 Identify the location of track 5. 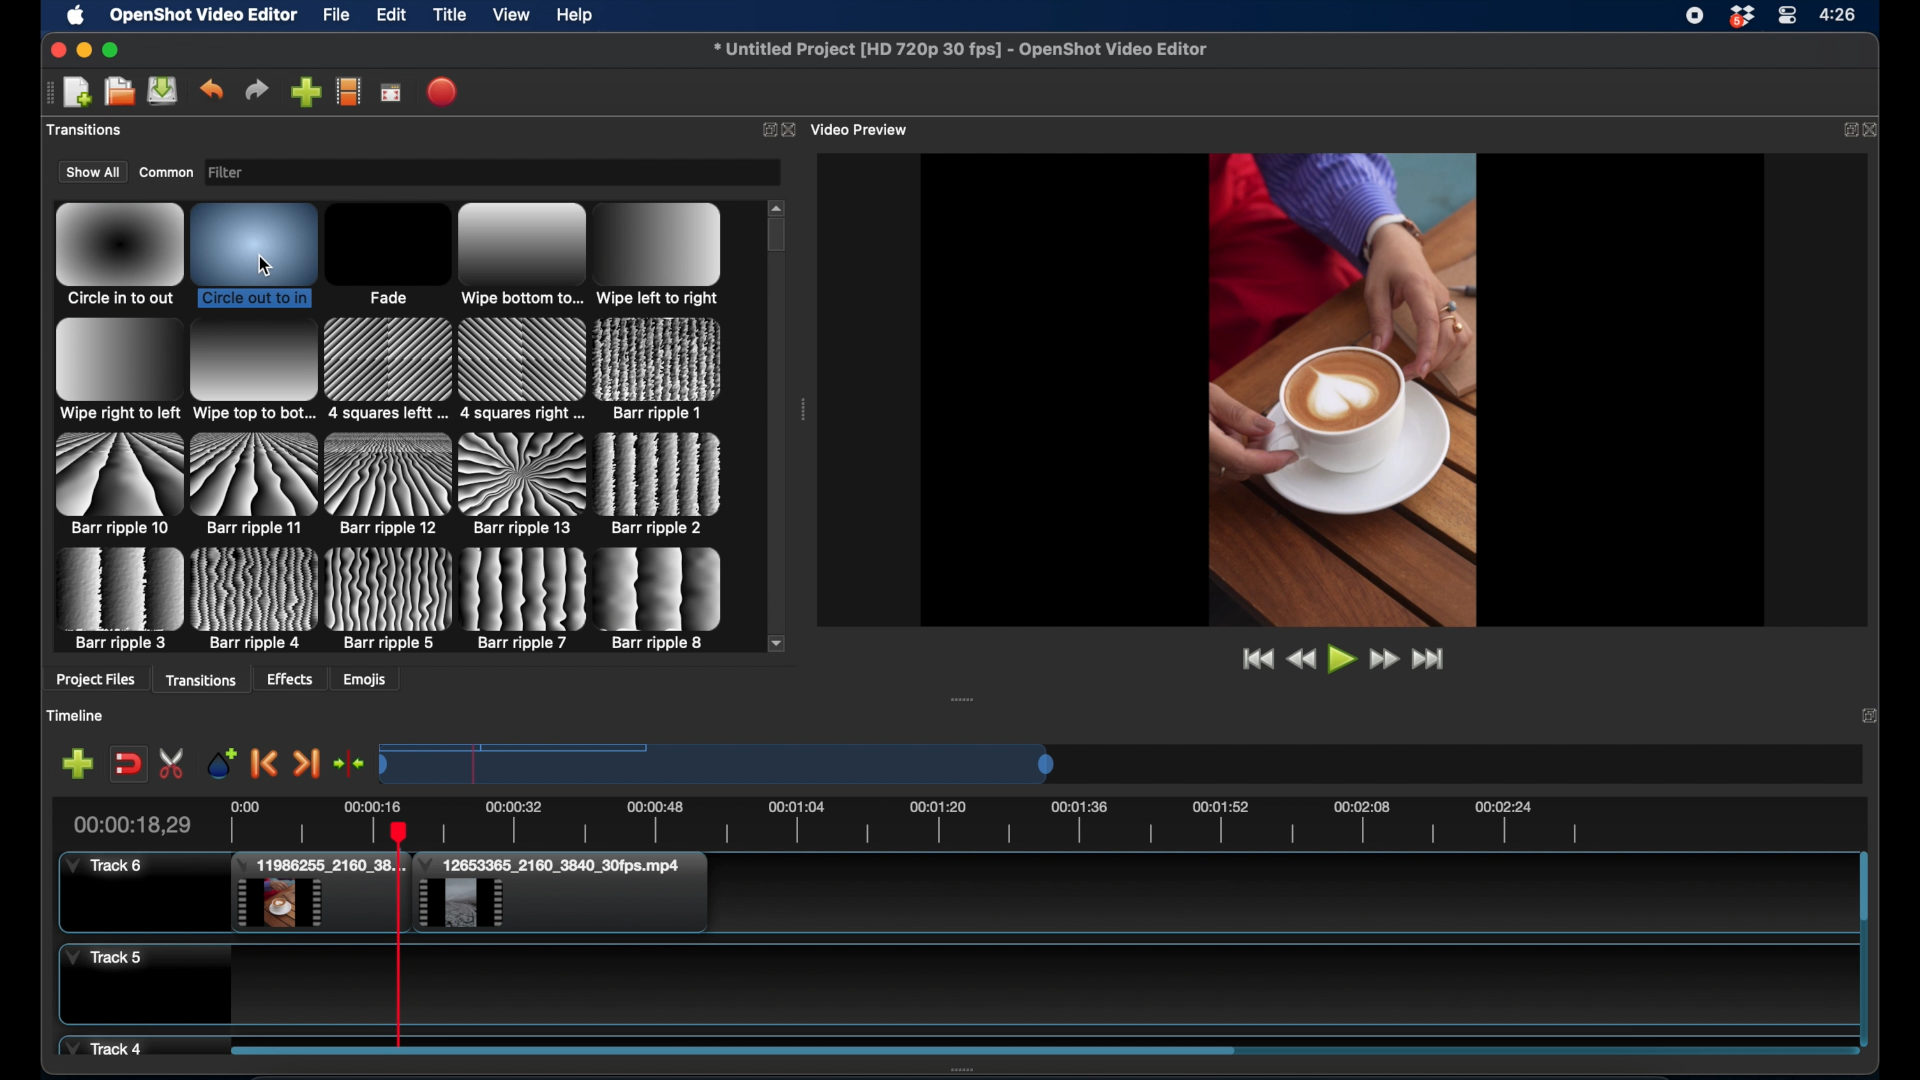
(104, 958).